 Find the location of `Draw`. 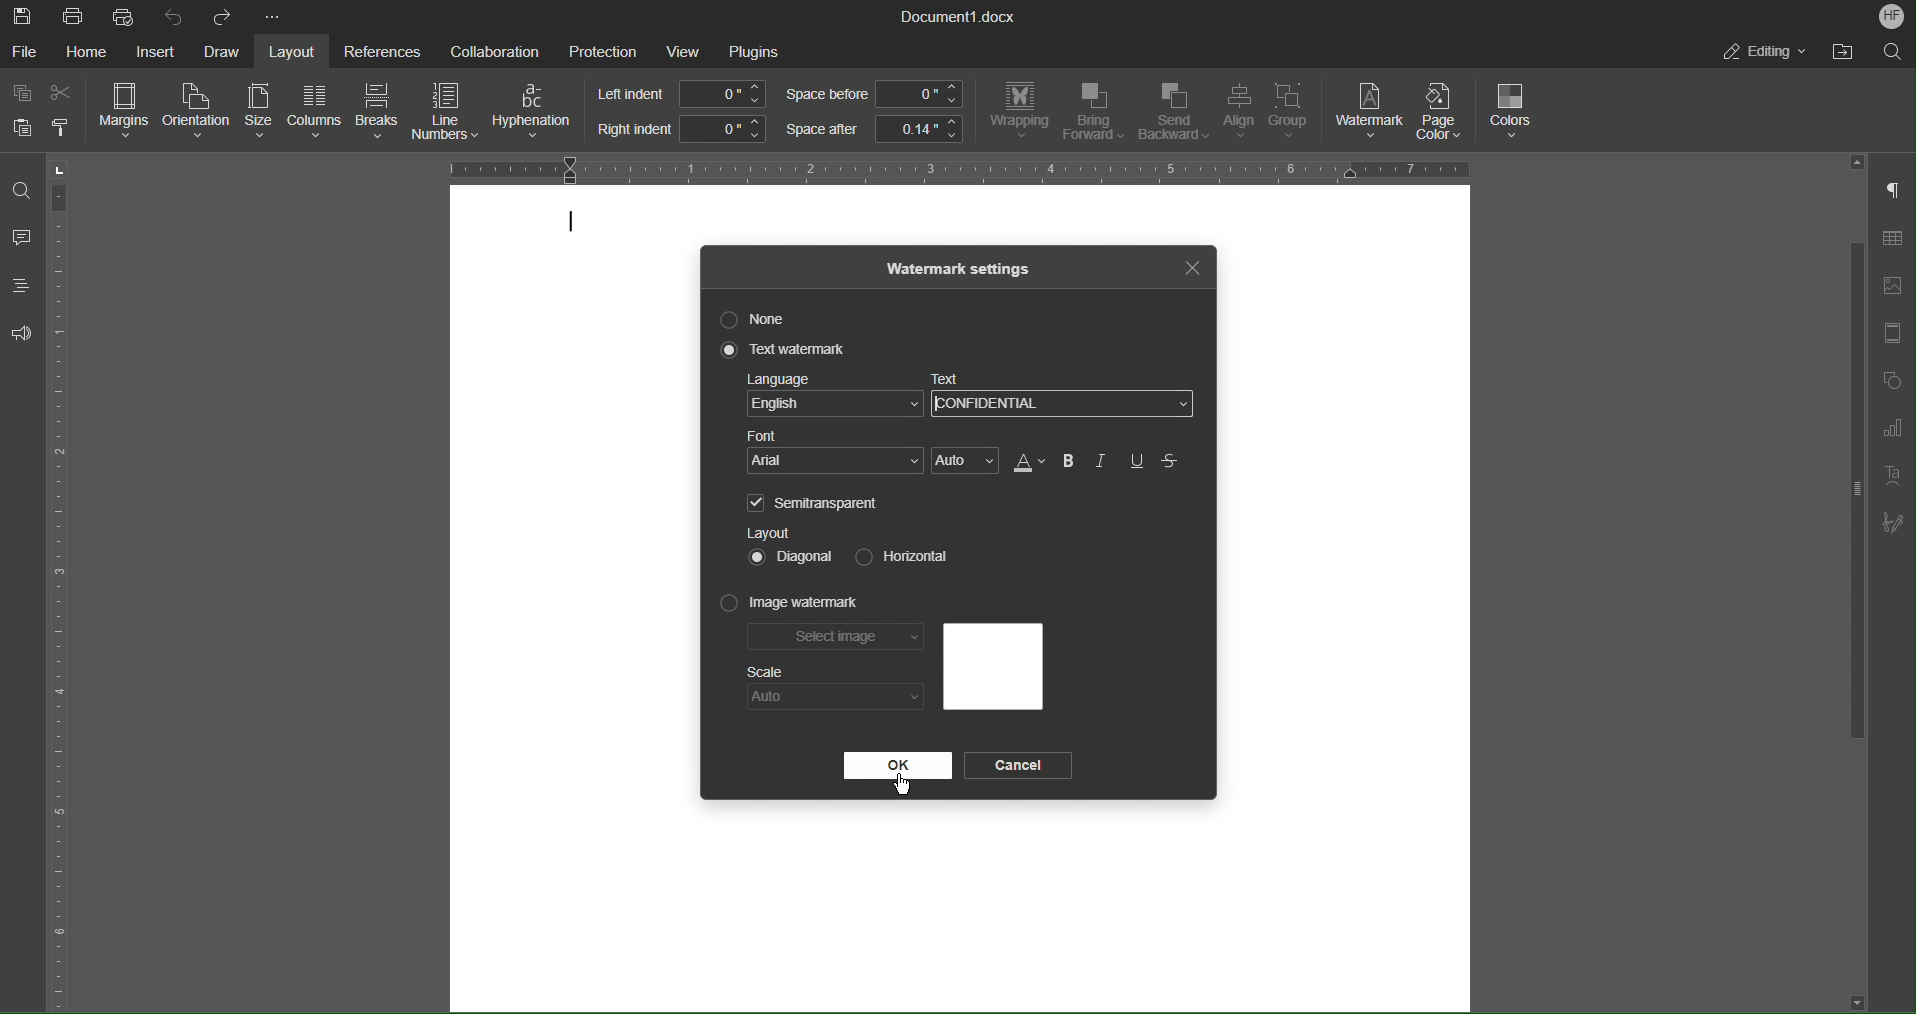

Draw is located at coordinates (223, 52).